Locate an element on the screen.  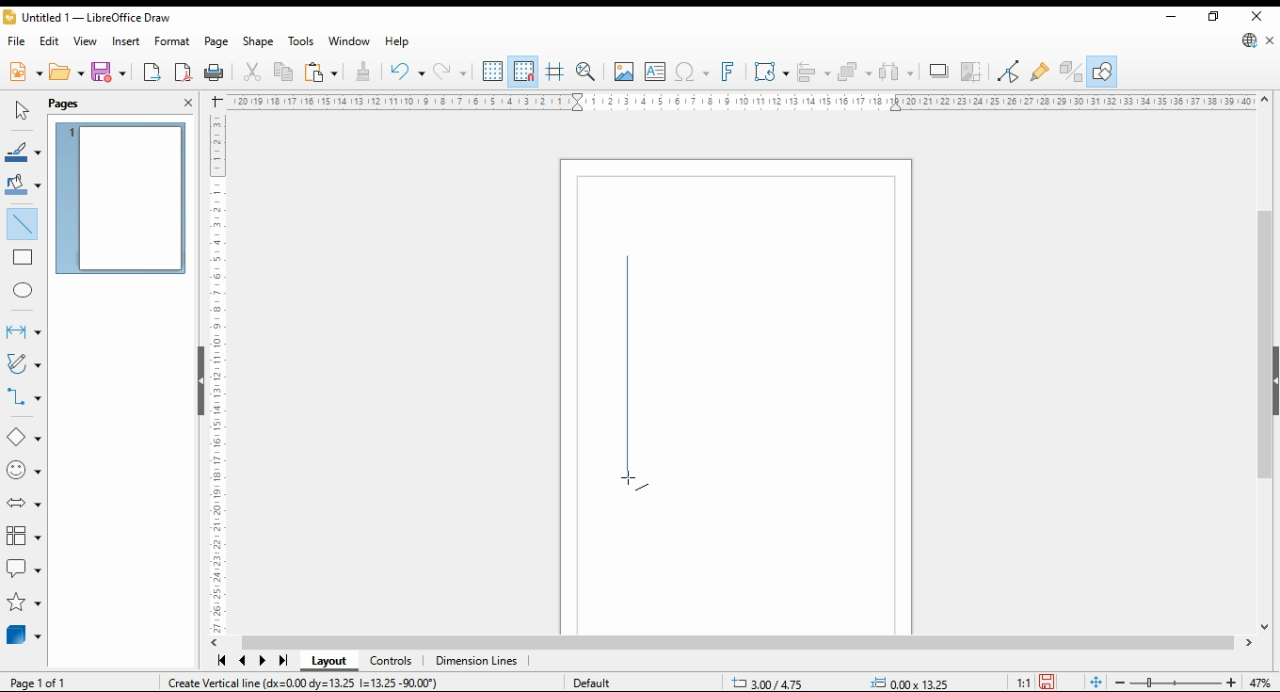
Untitled 1 - LibreOffice Draw is located at coordinates (86, 19).